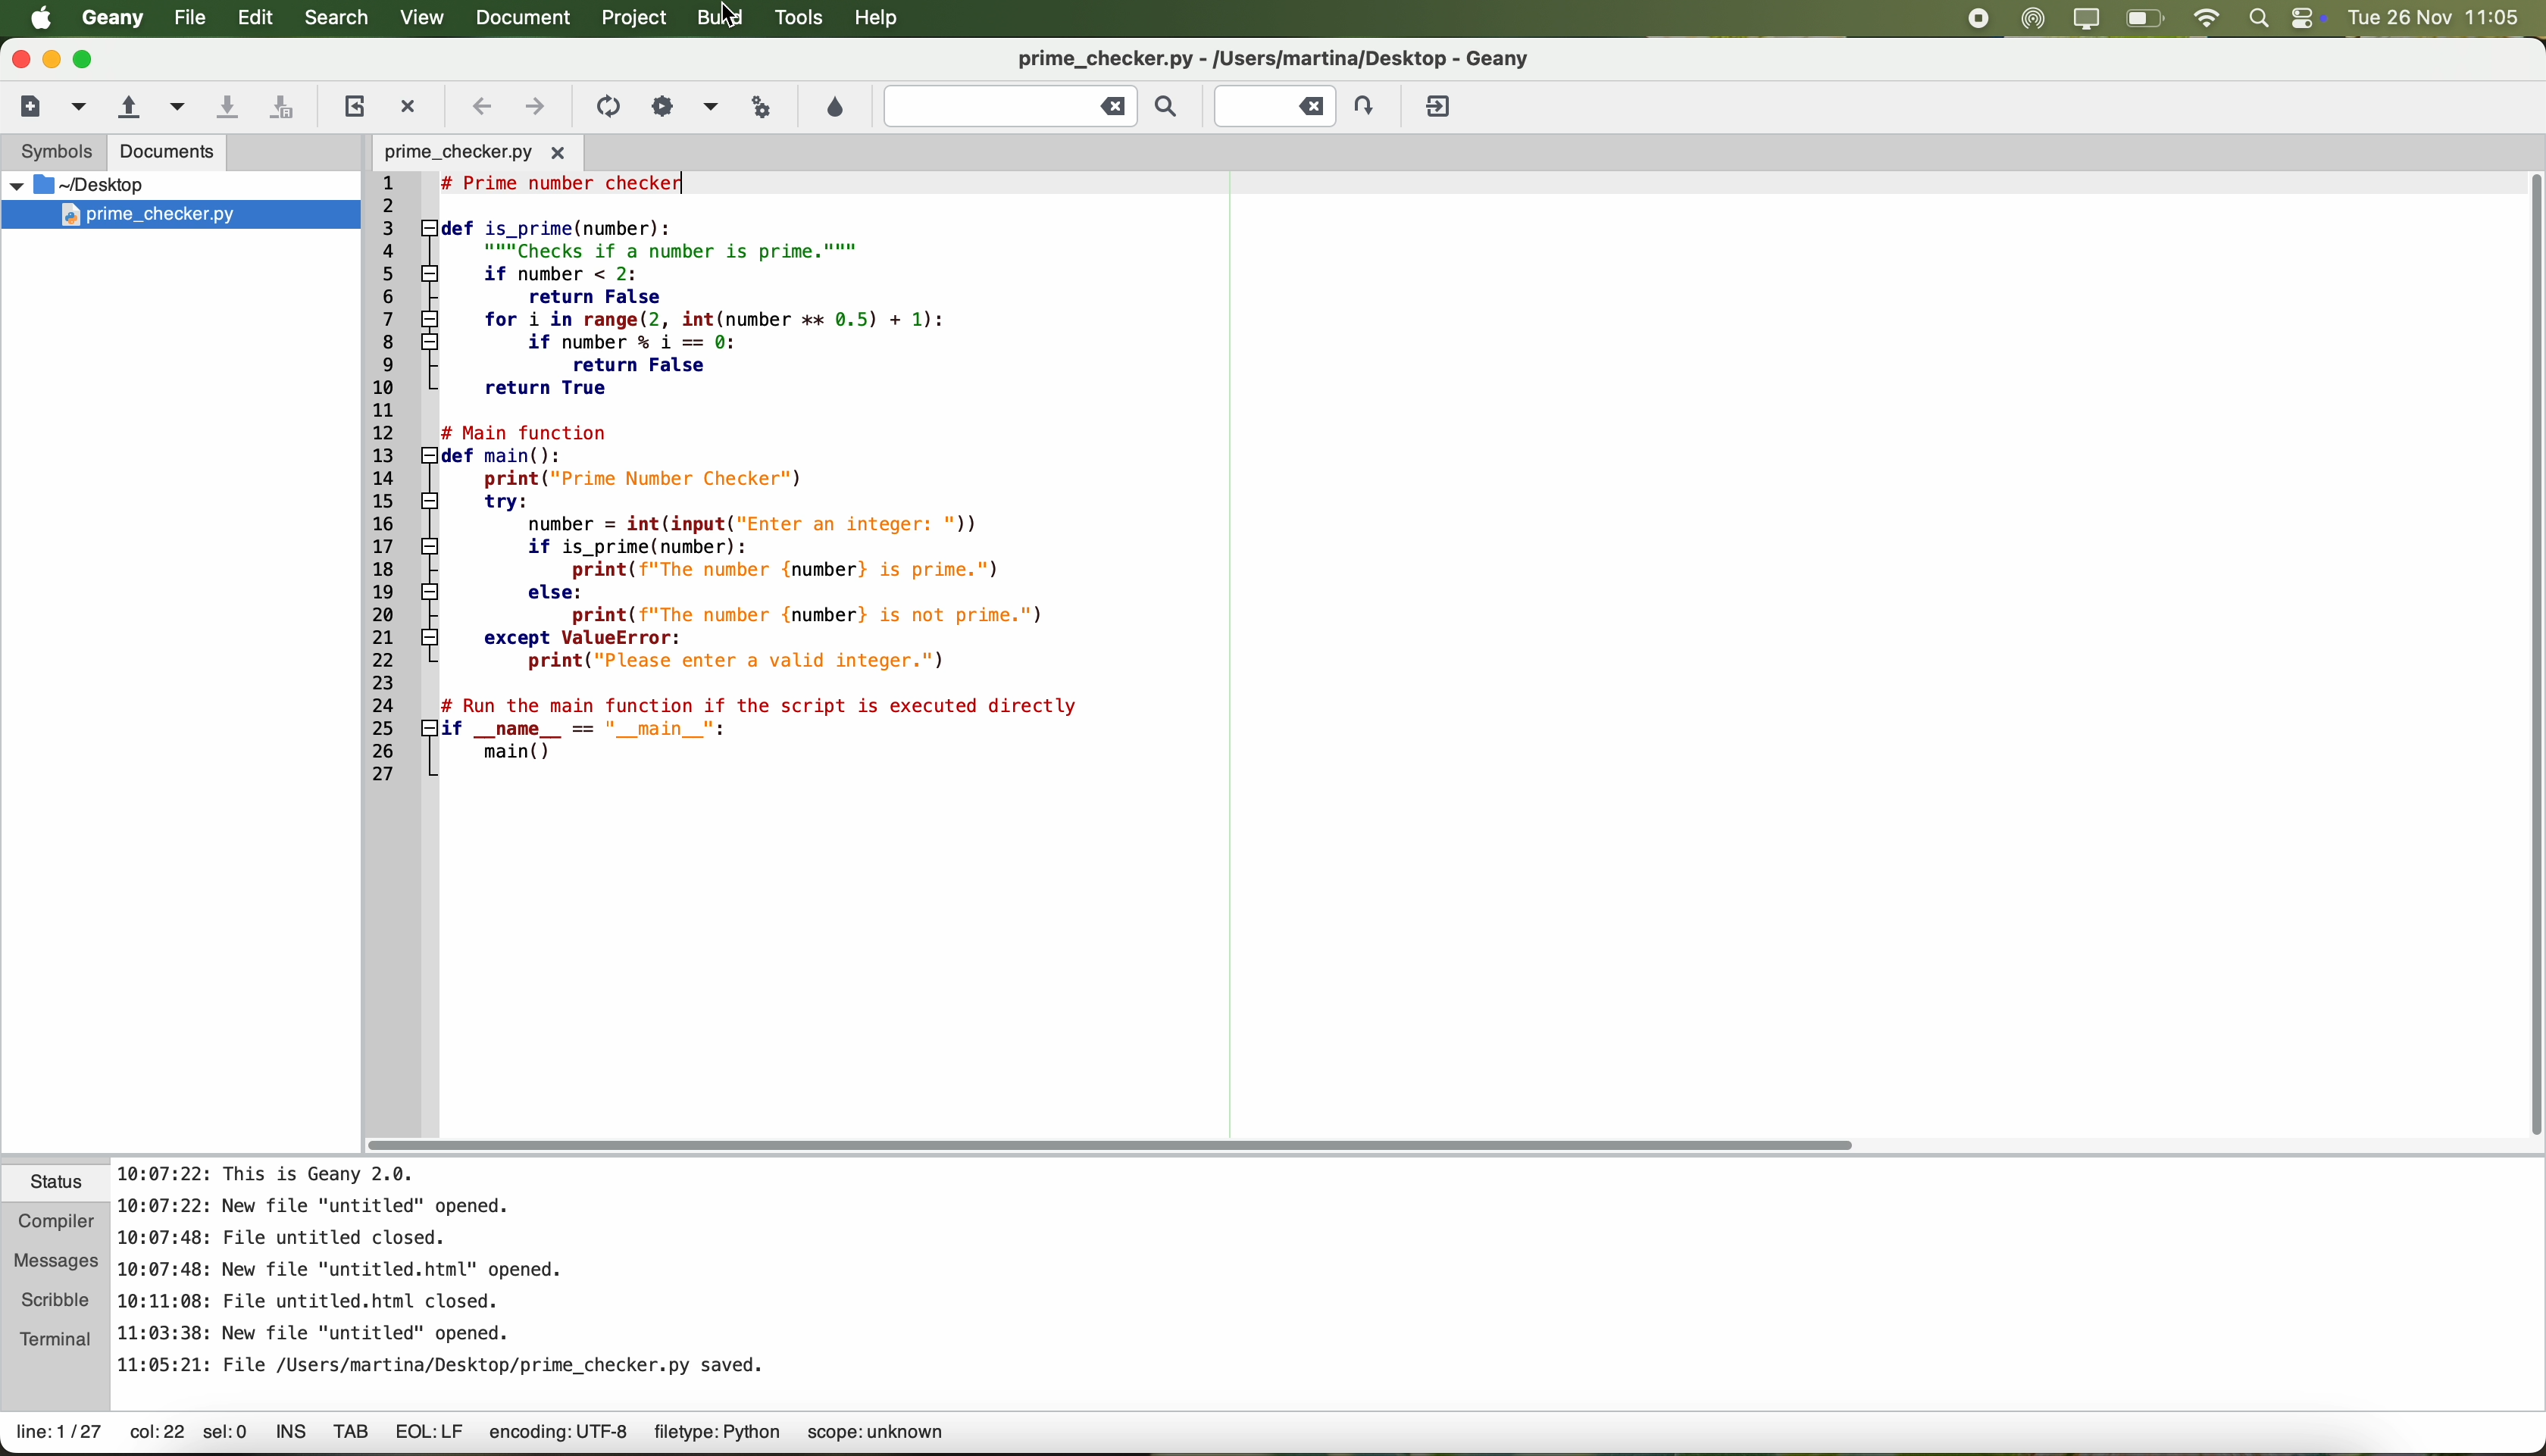 The image size is (2546, 1456). I want to click on scroll bar, so click(2513, 656).